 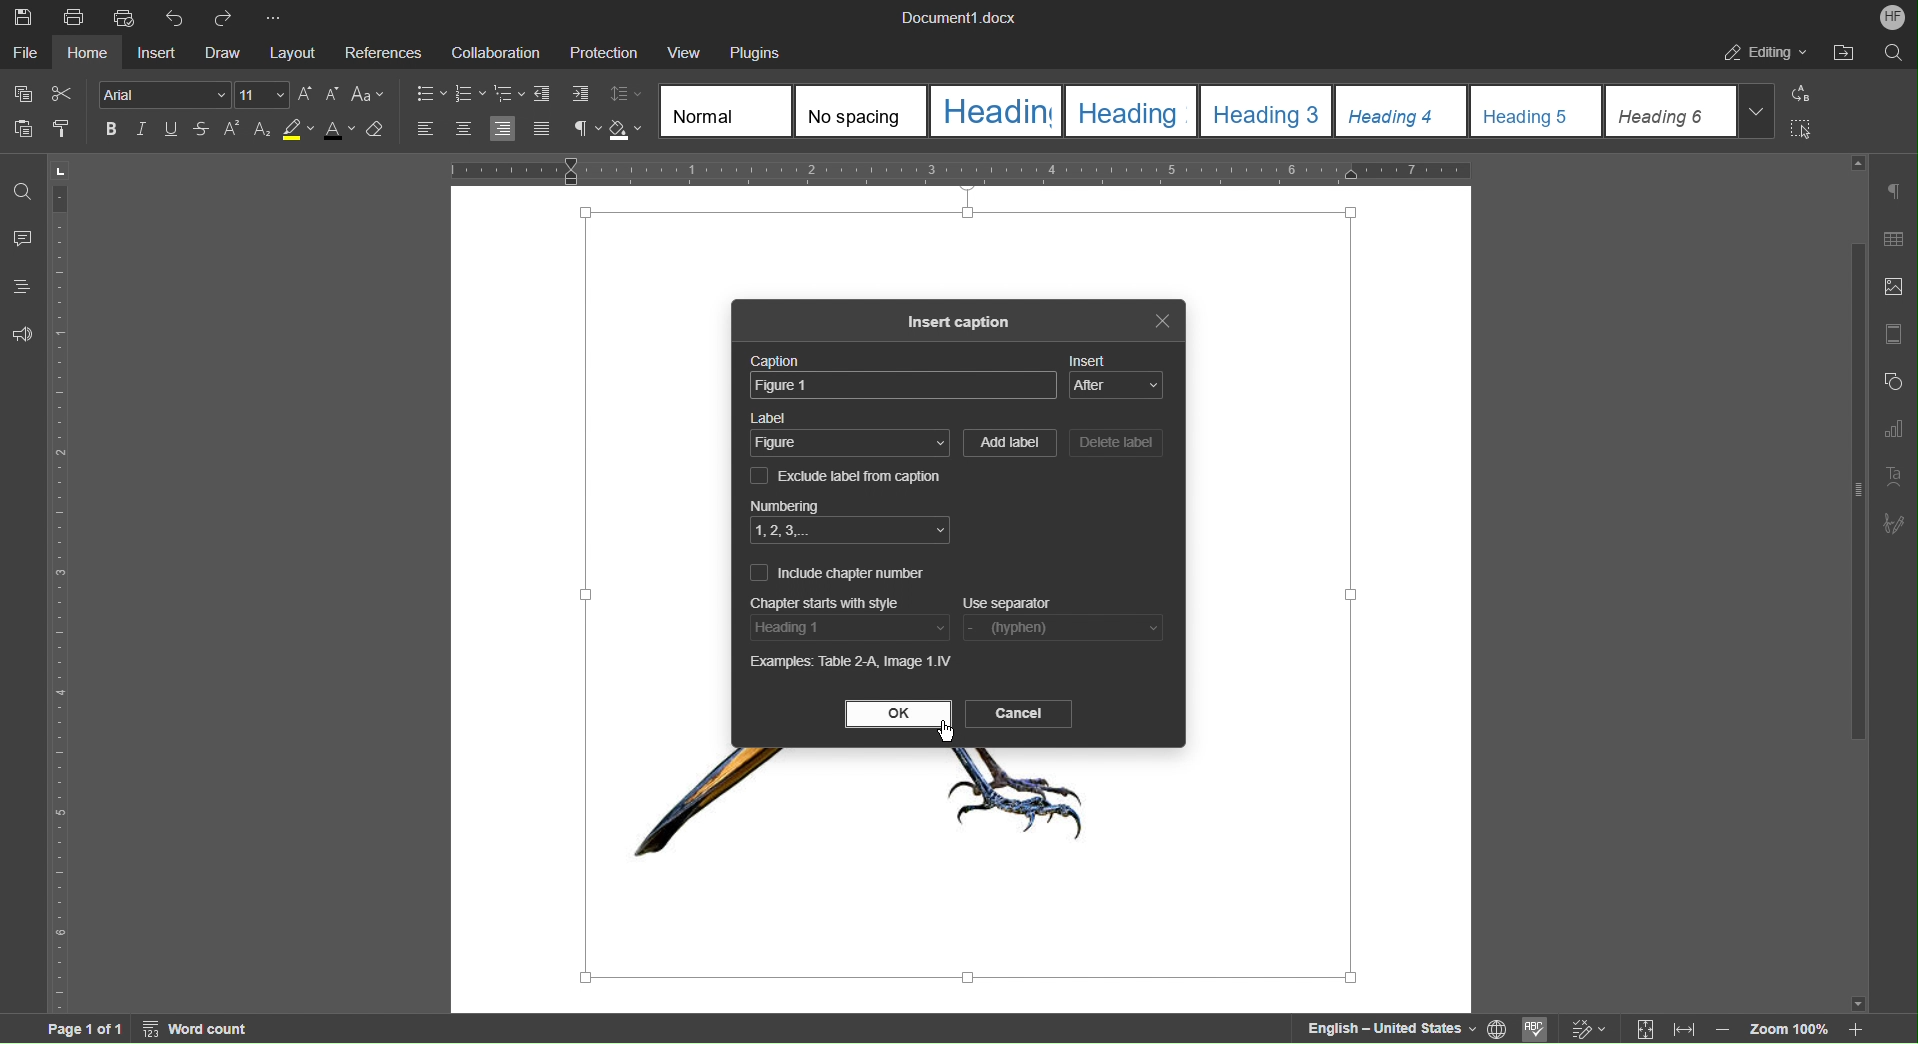 I want to click on Decrease Font Size, so click(x=332, y=94).